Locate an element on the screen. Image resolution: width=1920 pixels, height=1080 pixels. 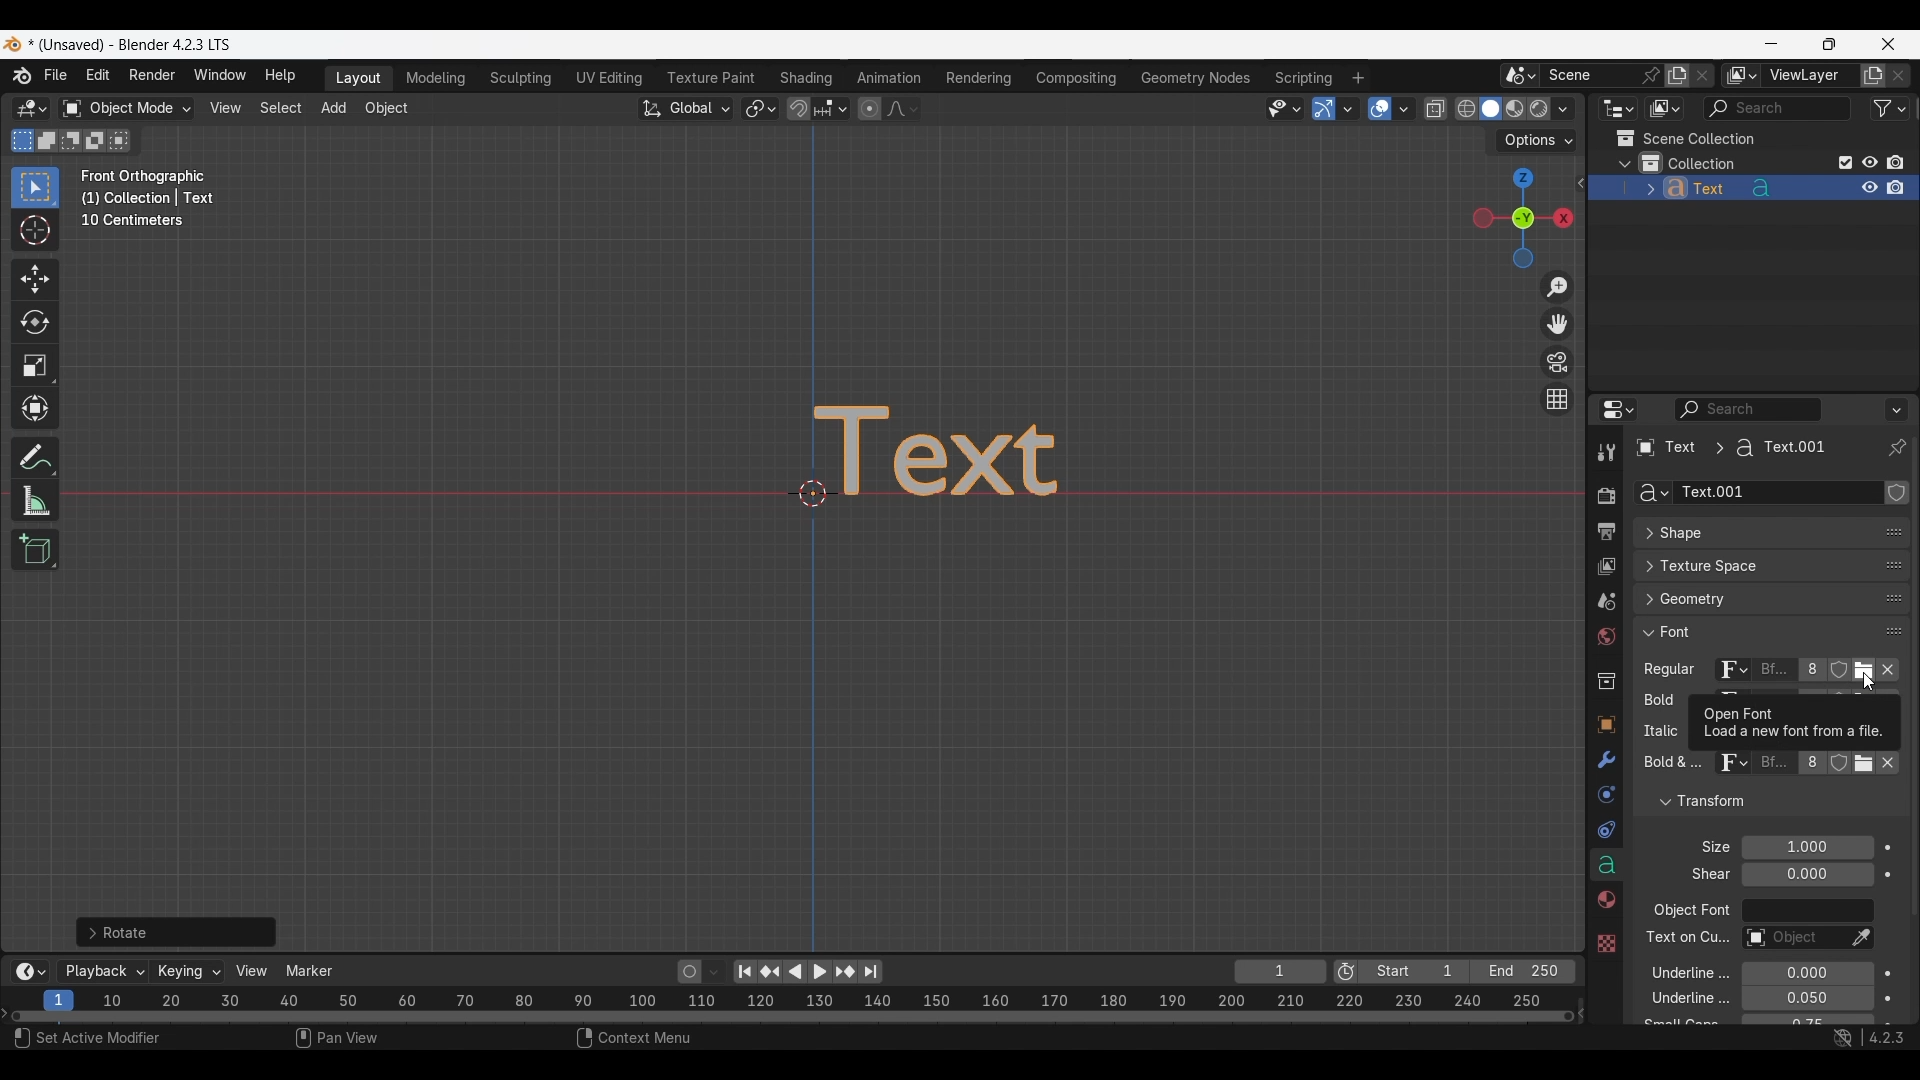
fake user is located at coordinates (1842, 771).